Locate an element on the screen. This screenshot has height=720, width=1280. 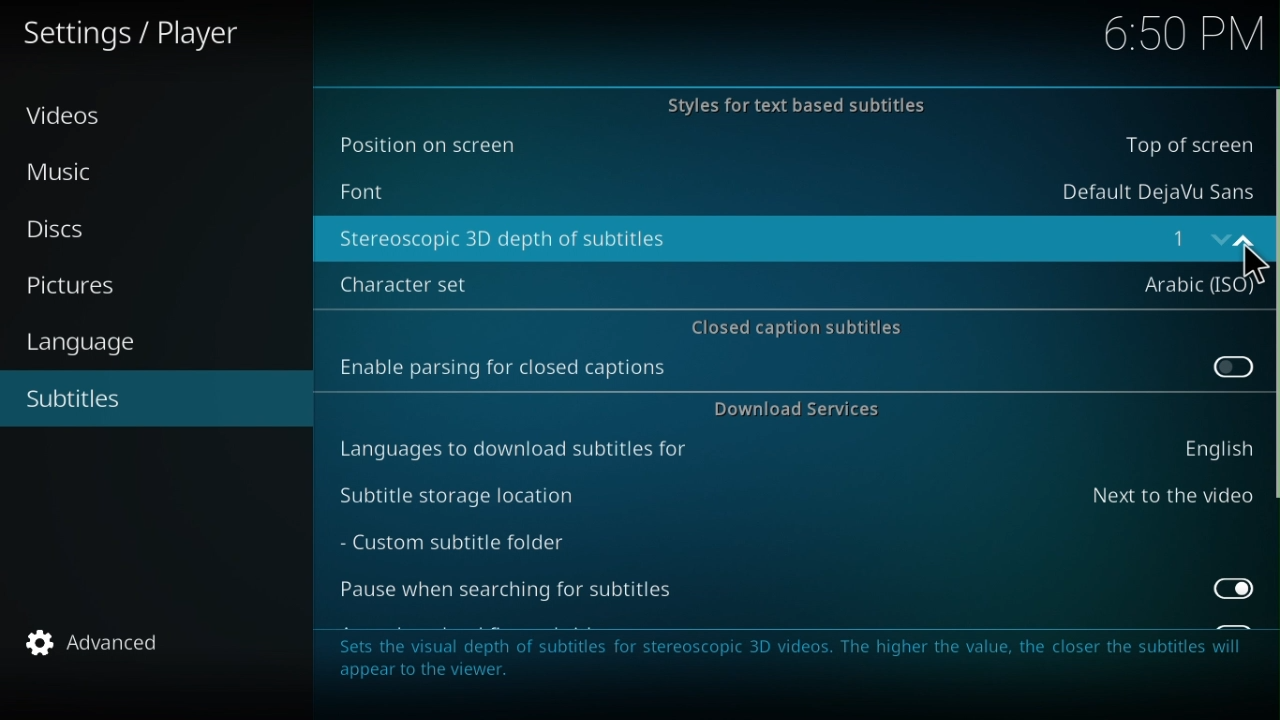
Languages to download subtitles for is located at coordinates (794, 451).